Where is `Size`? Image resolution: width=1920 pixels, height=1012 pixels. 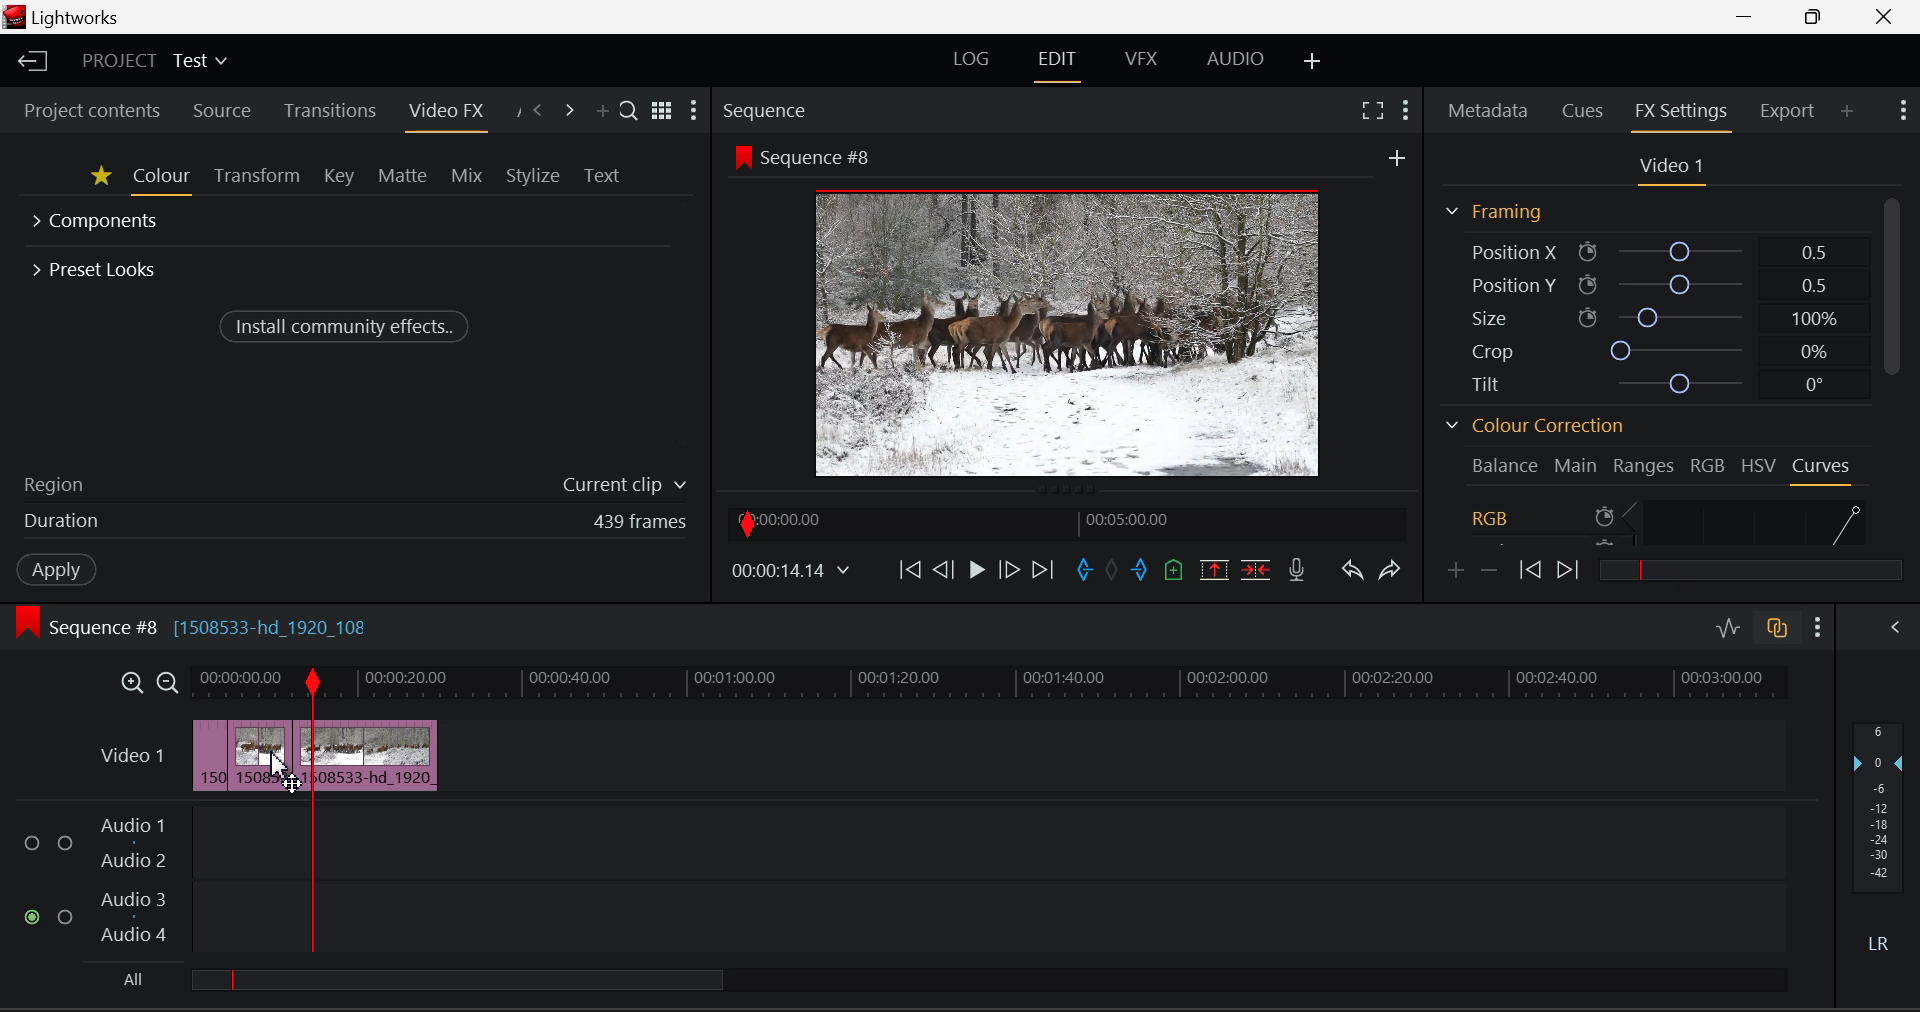 Size is located at coordinates (1649, 317).